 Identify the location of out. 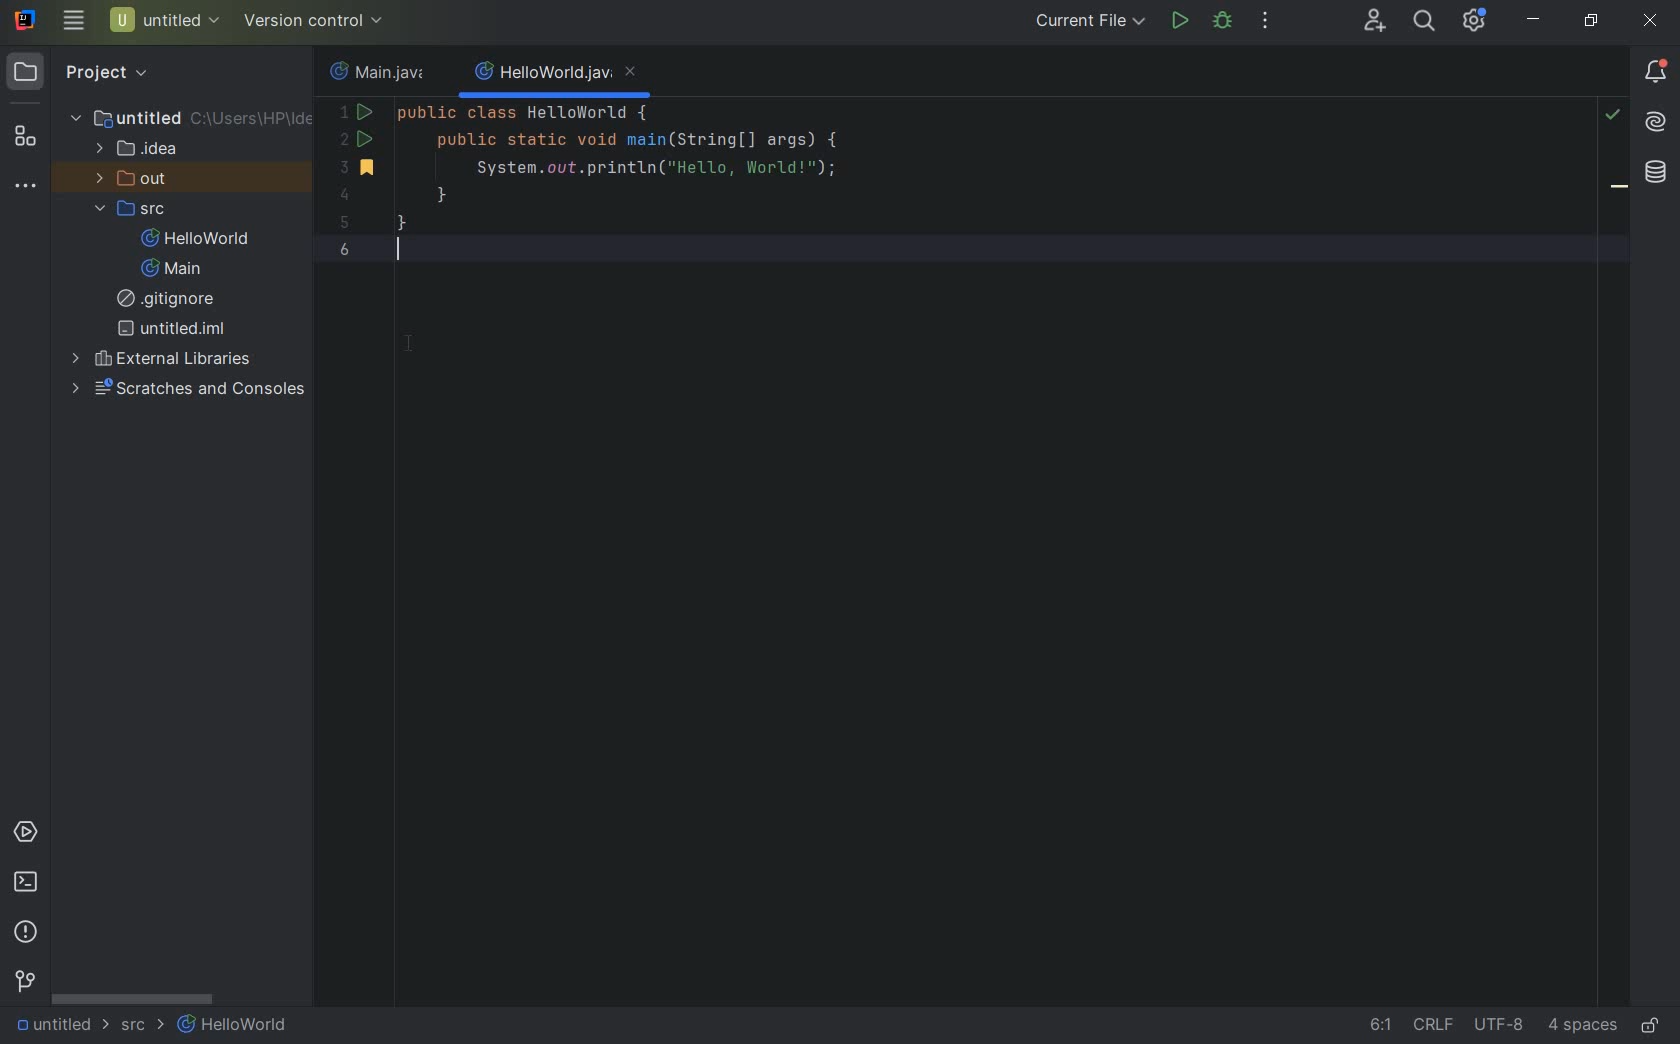
(132, 180).